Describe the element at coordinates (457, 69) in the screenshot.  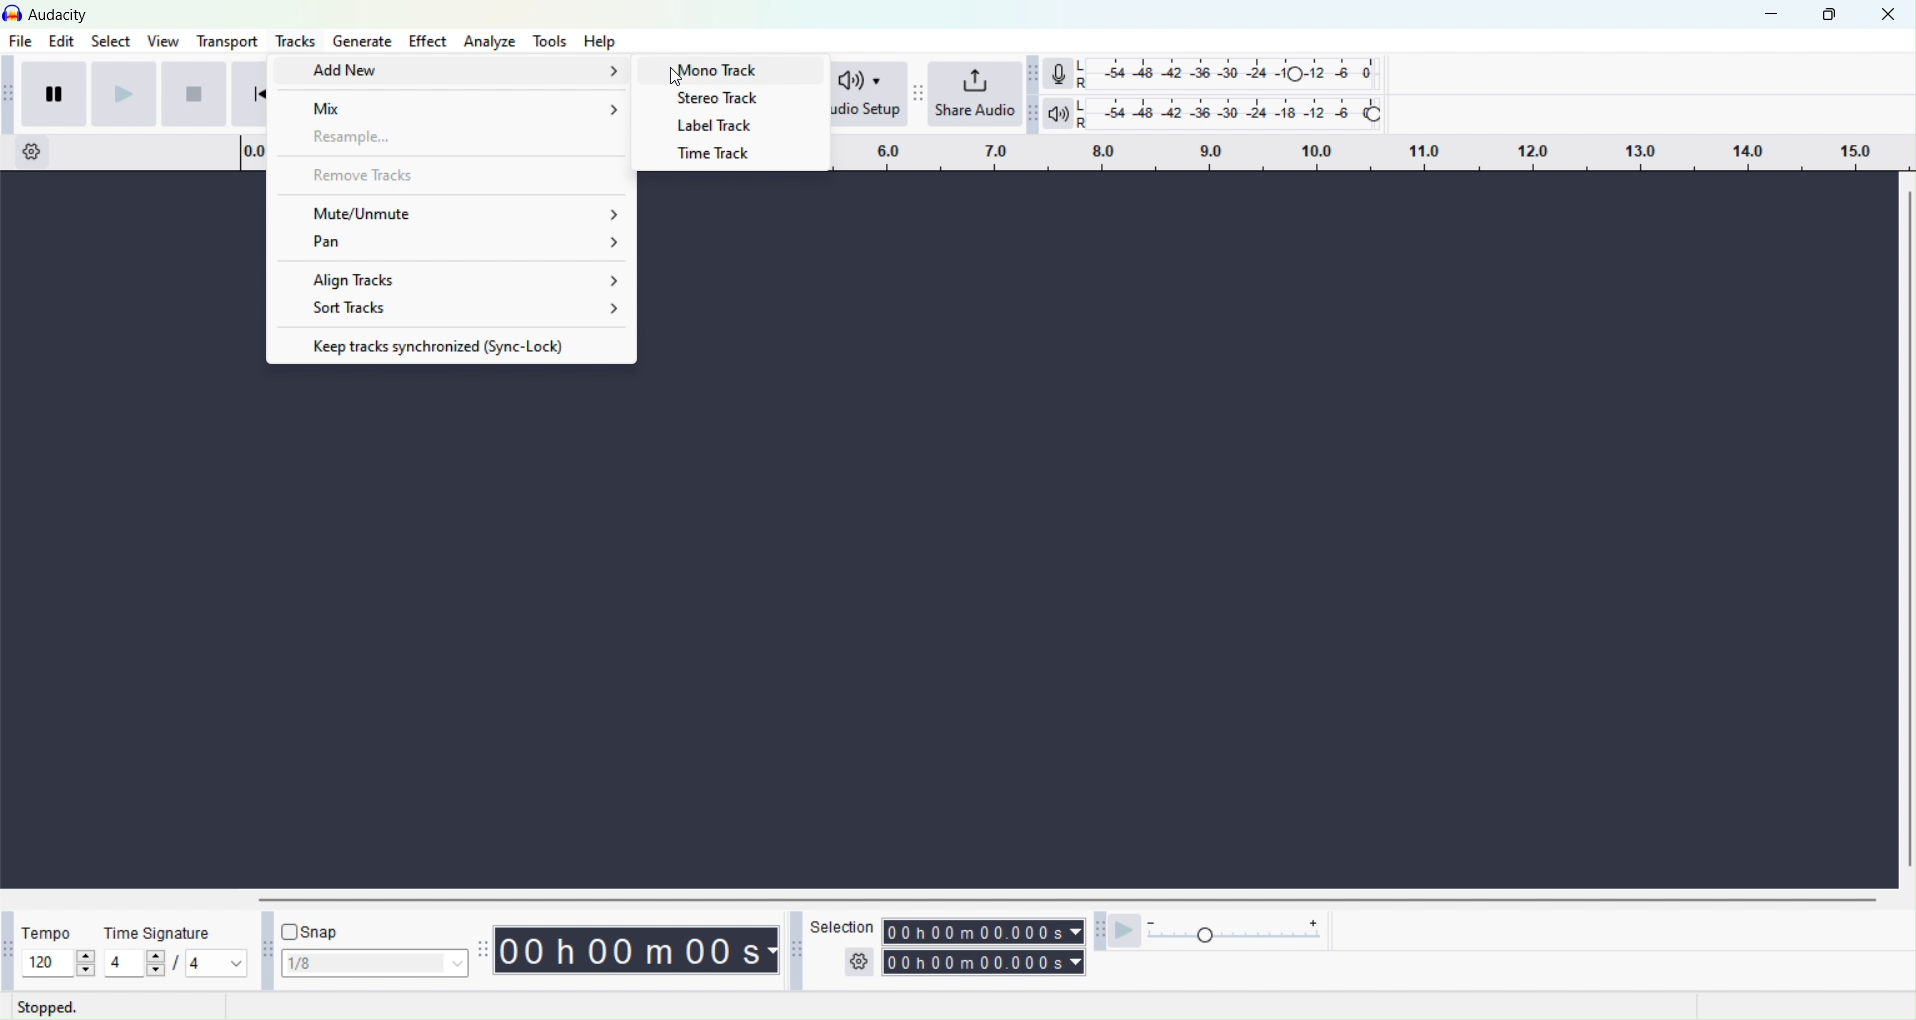
I see `Add new` at that location.